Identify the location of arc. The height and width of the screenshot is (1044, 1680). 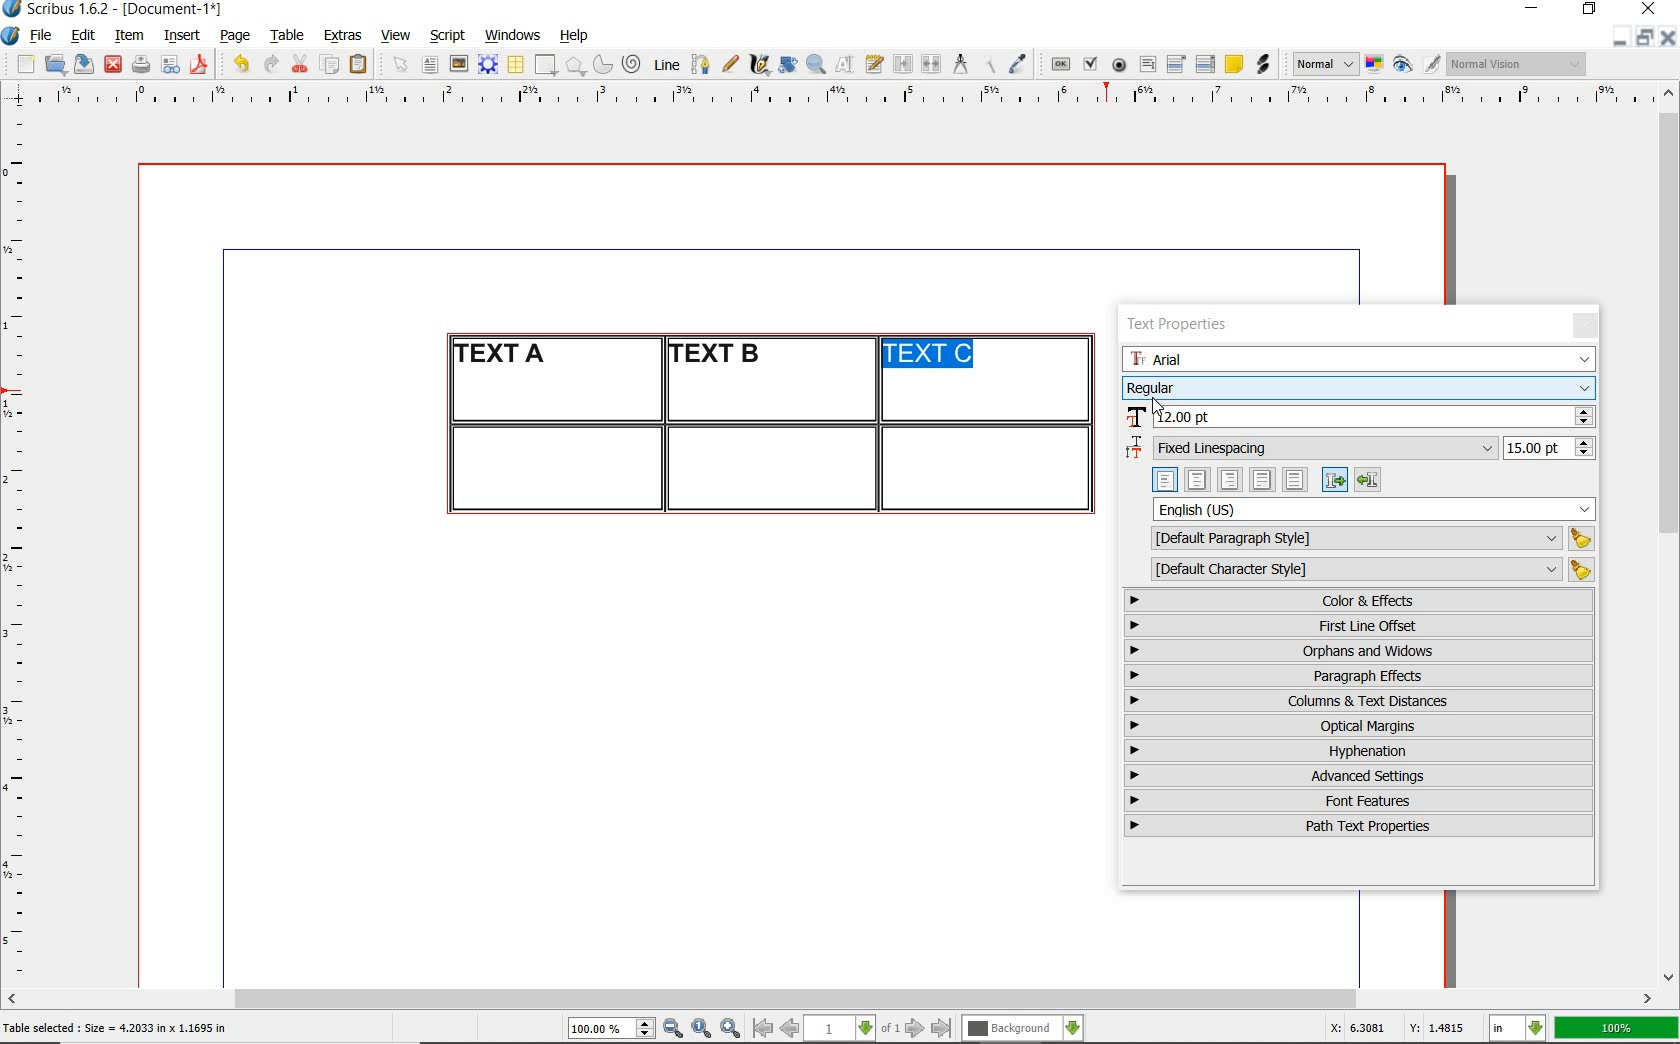
(602, 64).